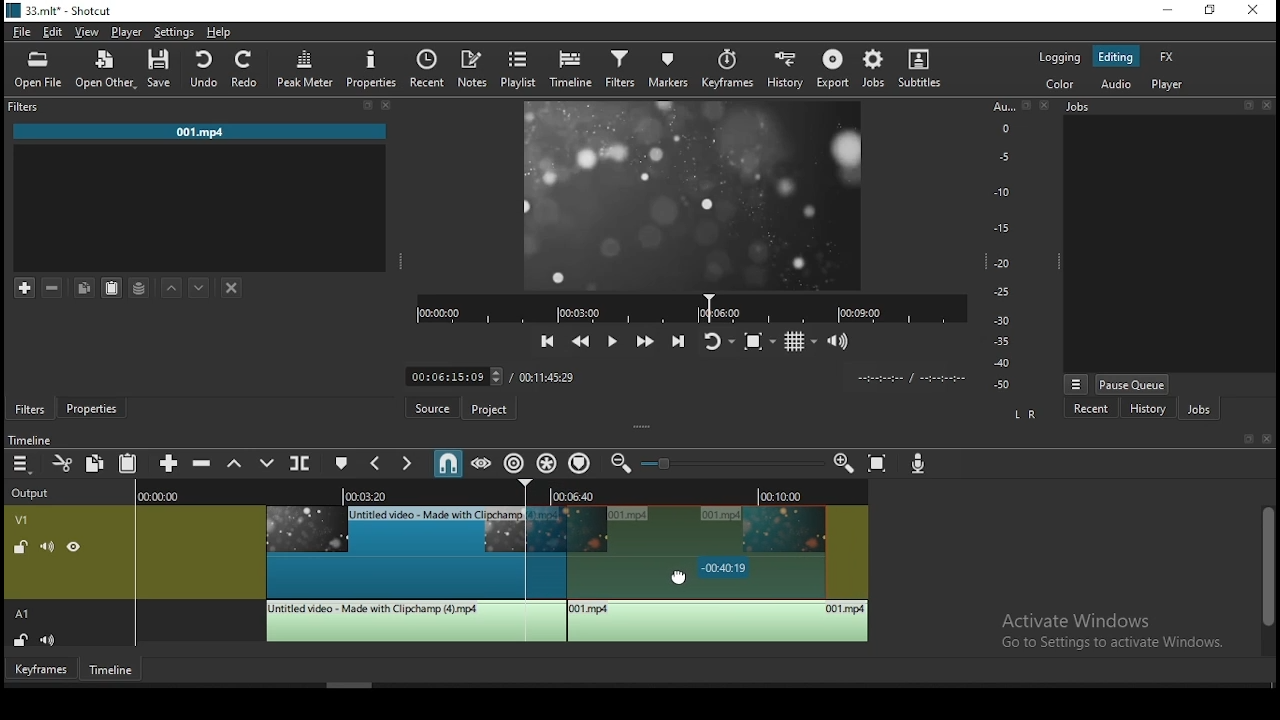 The height and width of the screenshot is (720, 1280). Describe the element at coordinates (203, 108) in the screenshot. I see `filters` at that location.